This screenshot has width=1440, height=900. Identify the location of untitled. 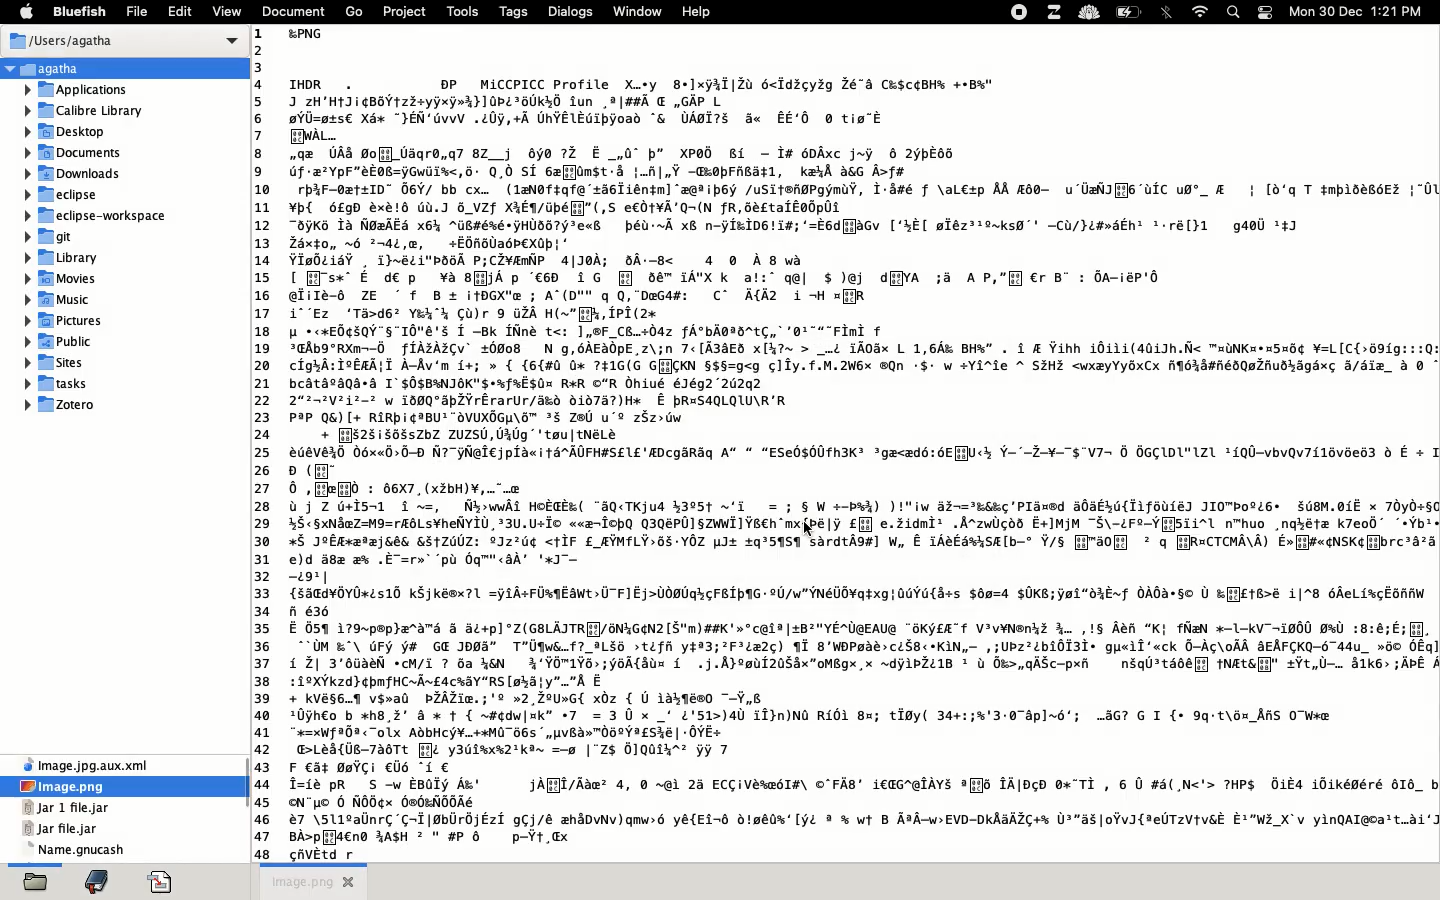
(299, 882).